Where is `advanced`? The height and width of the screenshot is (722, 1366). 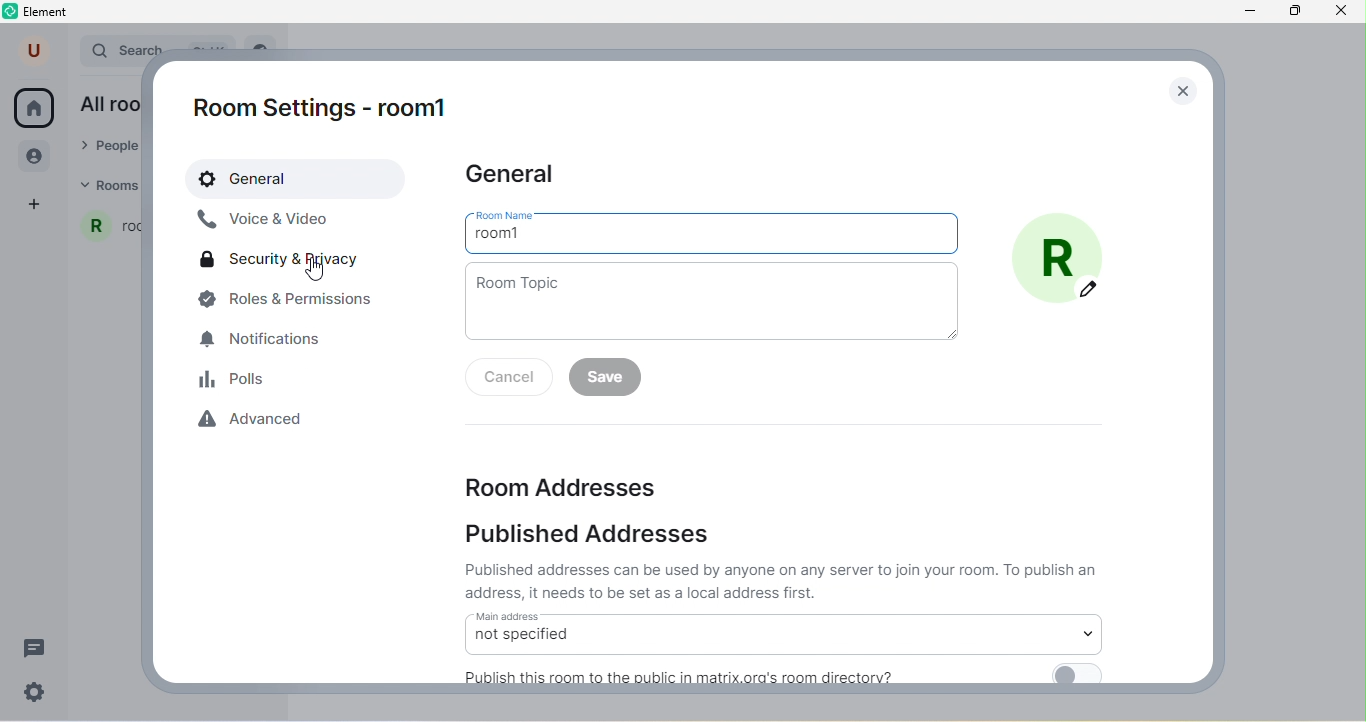 advanced is located at coordinates (259, 421).